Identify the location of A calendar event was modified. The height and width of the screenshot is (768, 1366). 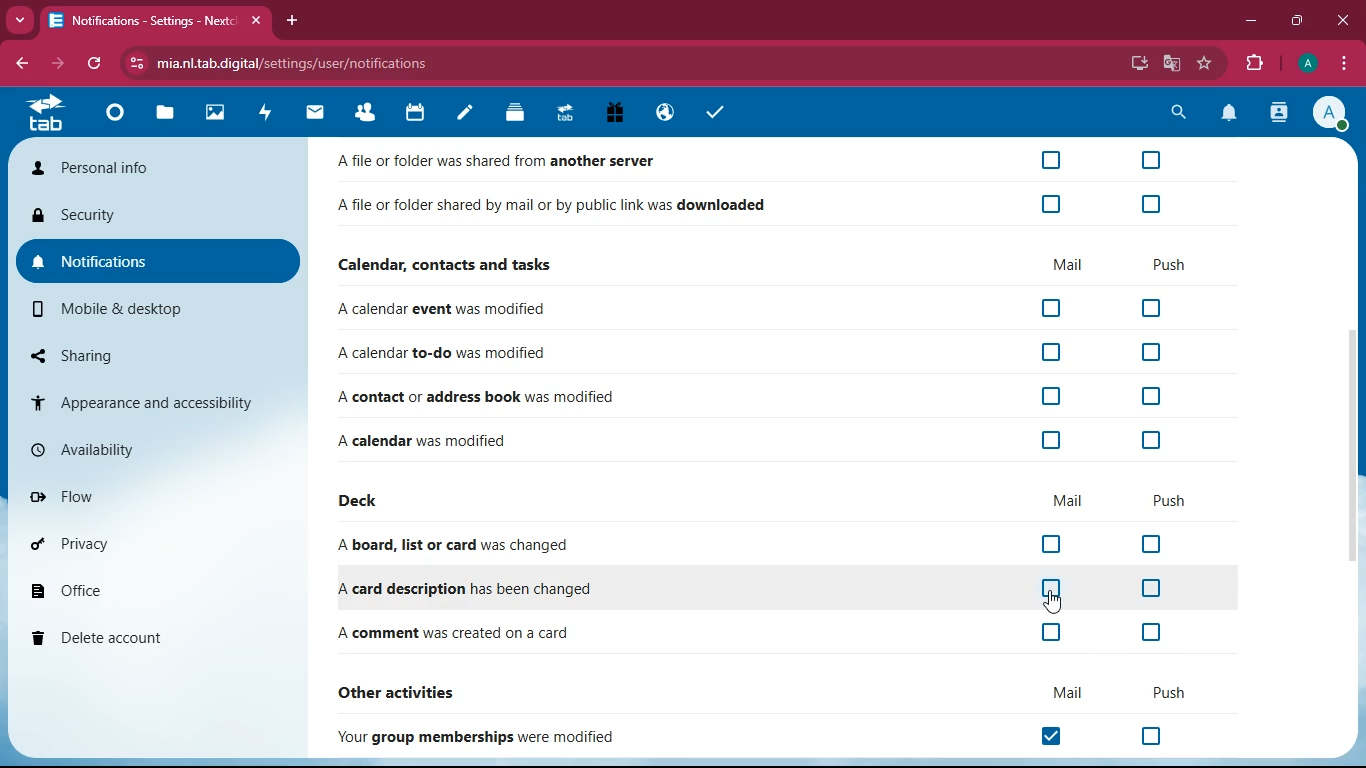
(447, 310).